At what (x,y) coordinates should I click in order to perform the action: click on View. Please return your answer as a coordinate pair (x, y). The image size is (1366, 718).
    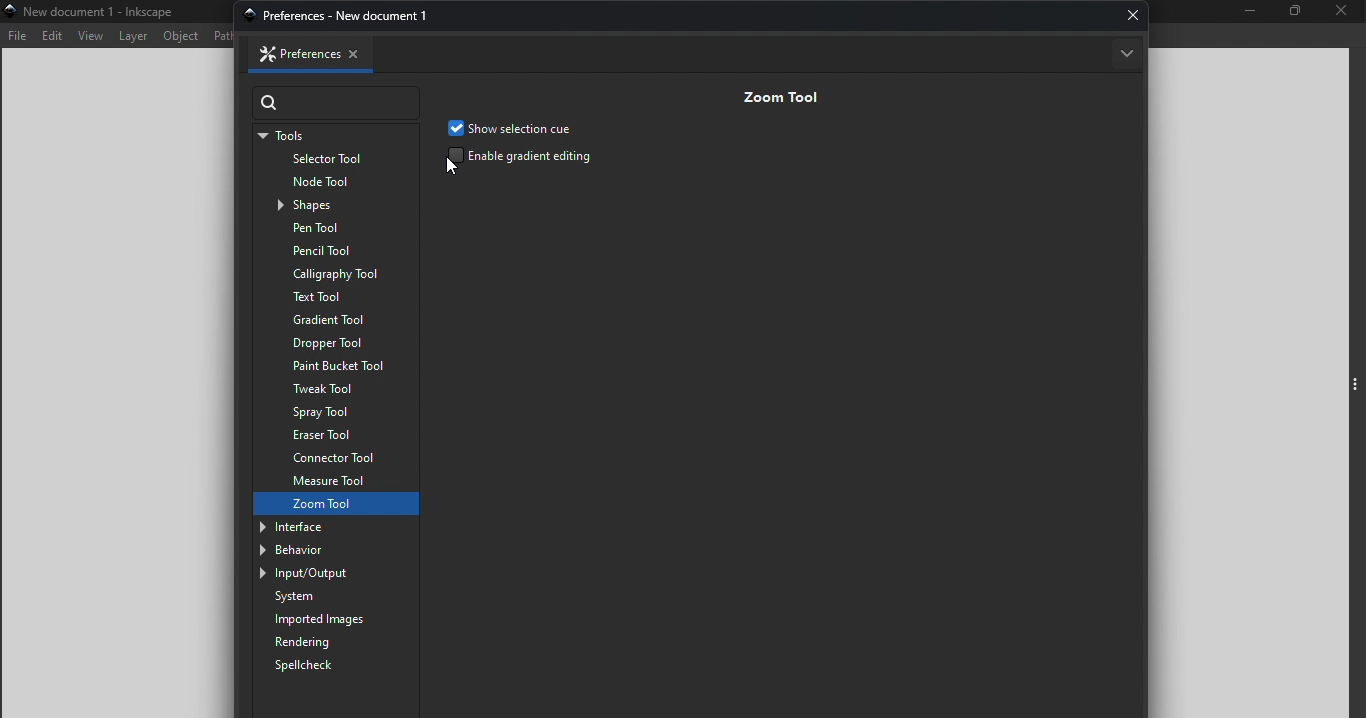
    Looking at the image, I should click on (91, 37).